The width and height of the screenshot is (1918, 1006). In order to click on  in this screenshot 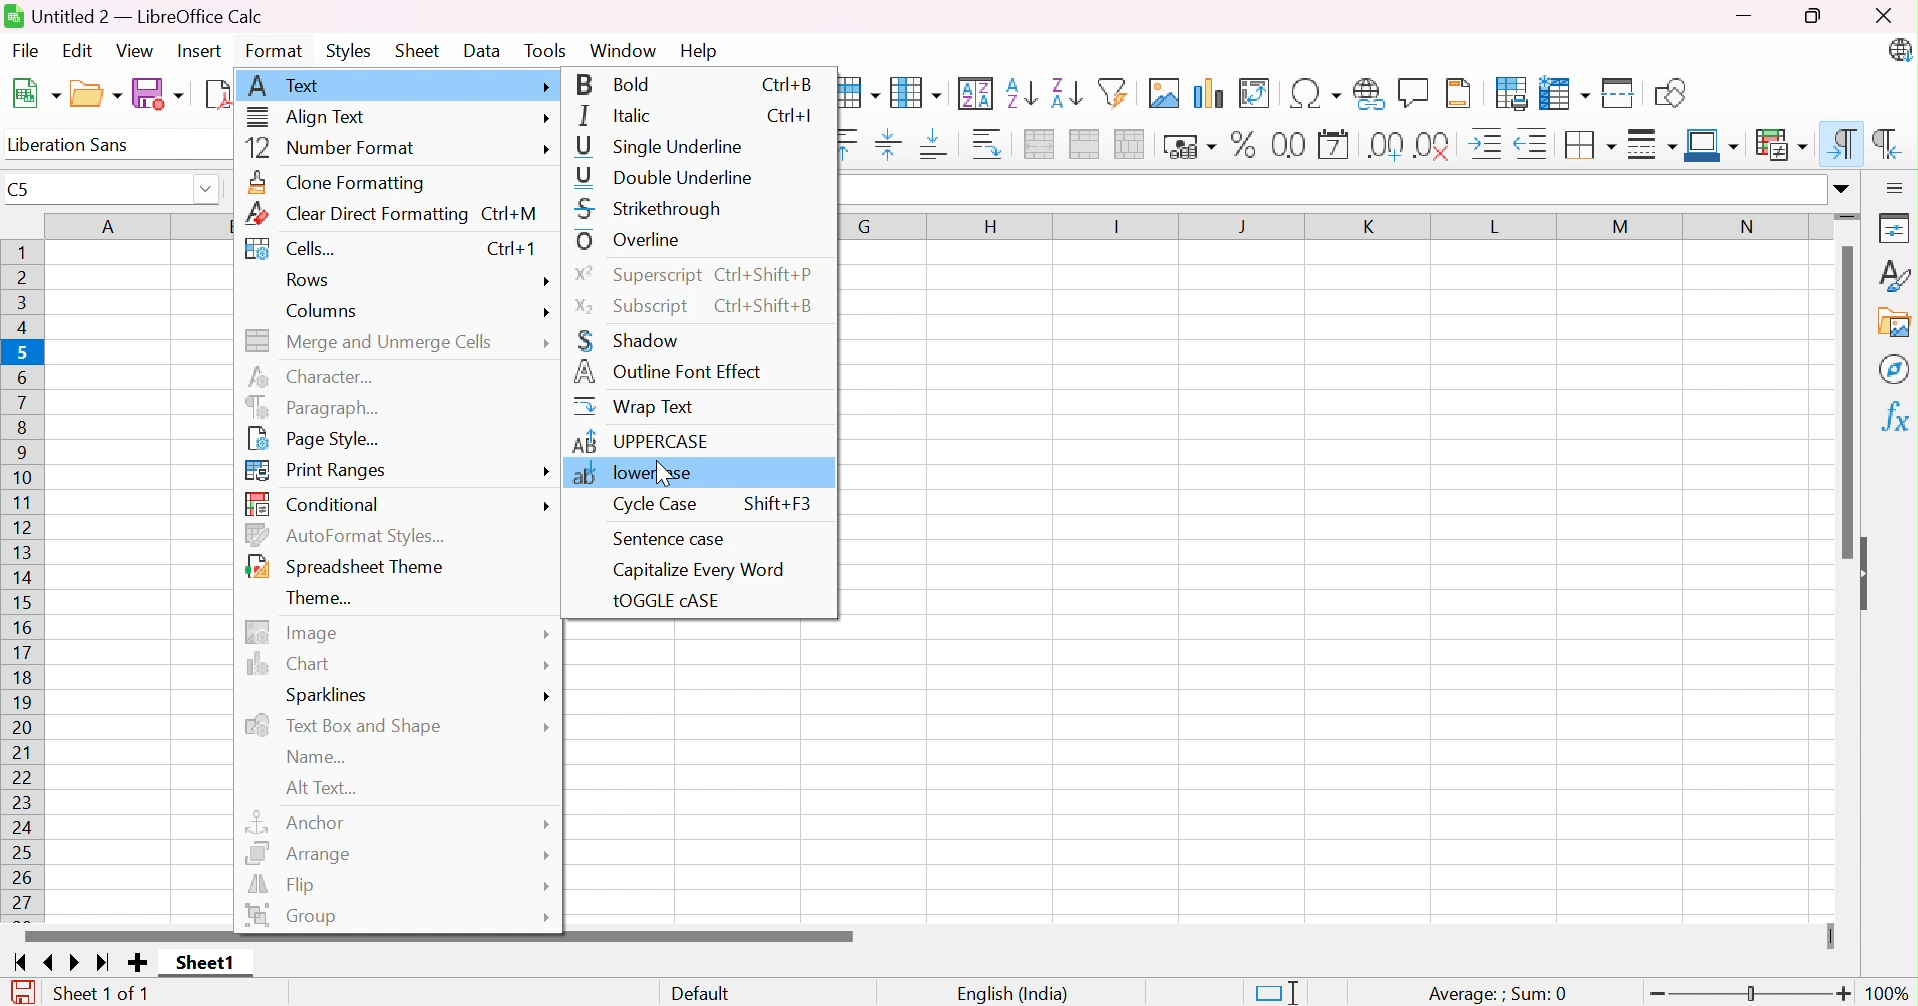, I will do `click(547, 279)`.